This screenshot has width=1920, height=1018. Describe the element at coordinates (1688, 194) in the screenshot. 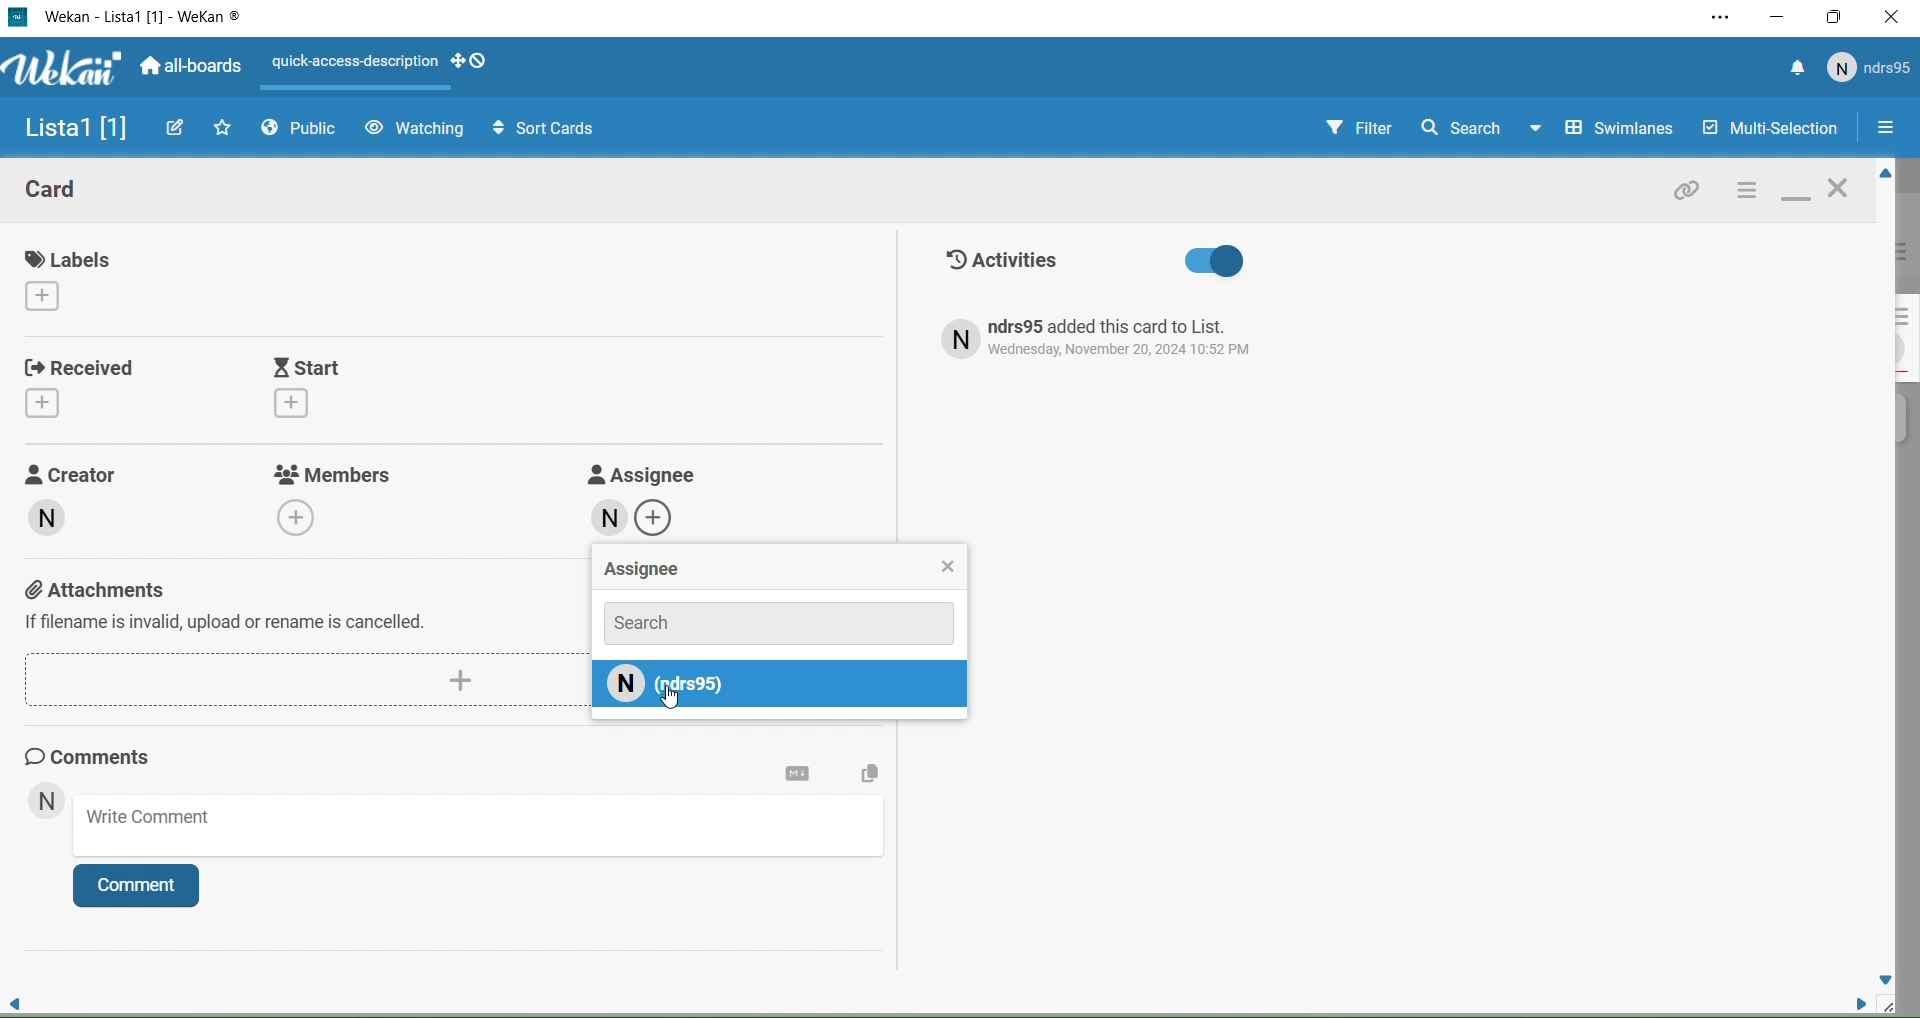

I see `attached` at that location.